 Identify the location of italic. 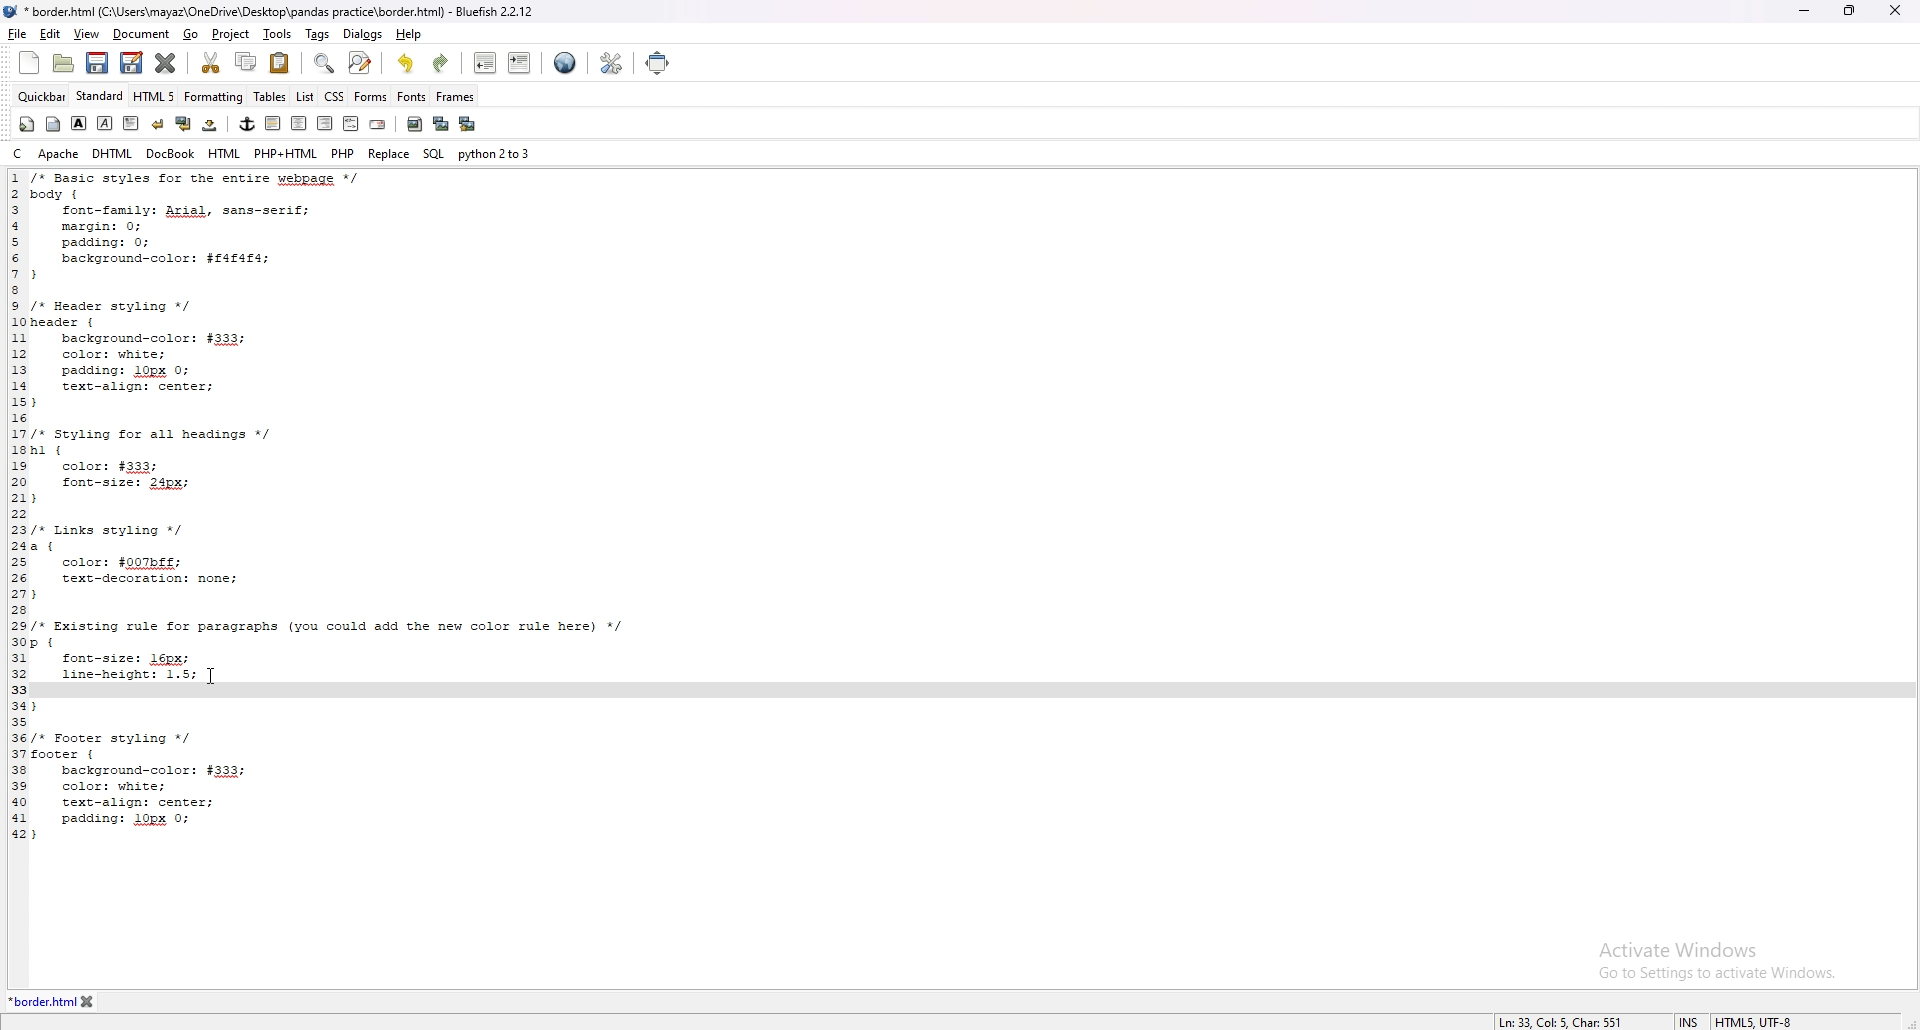
(106, 123).